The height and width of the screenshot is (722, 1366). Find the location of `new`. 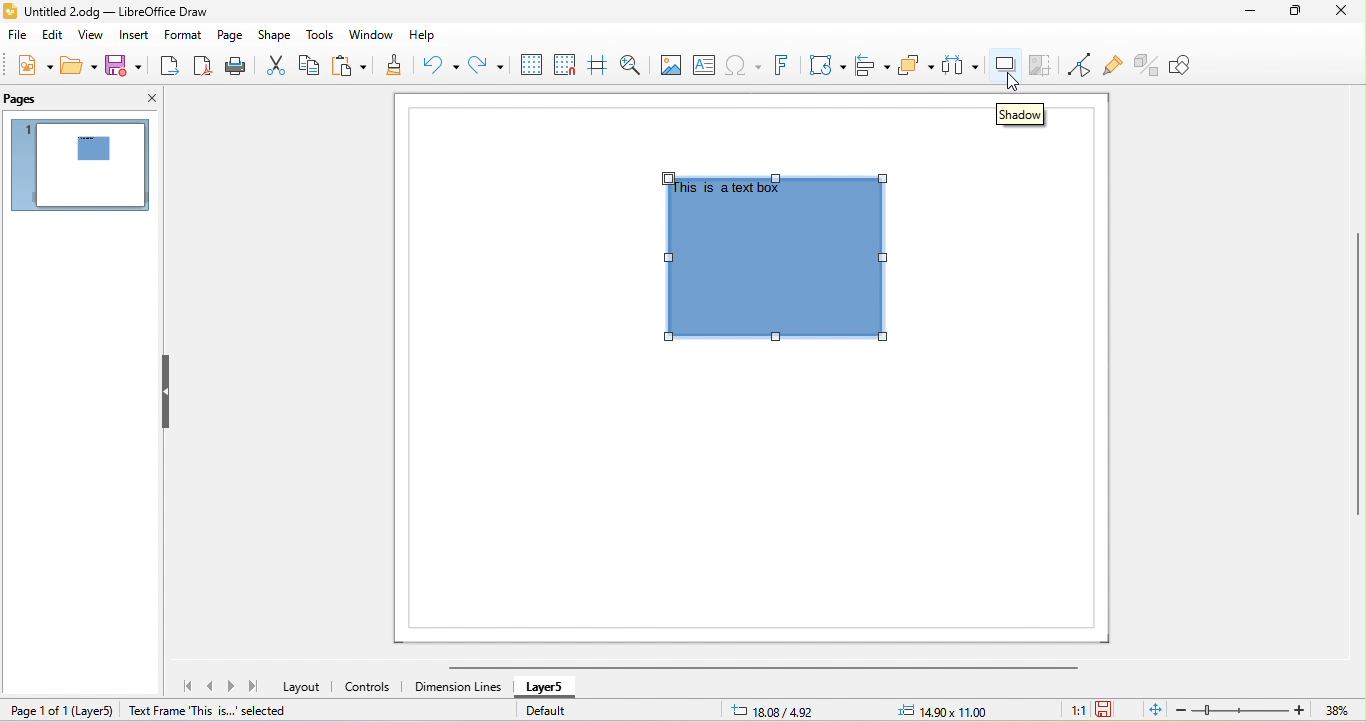

new is located at coordinates (30, 64).